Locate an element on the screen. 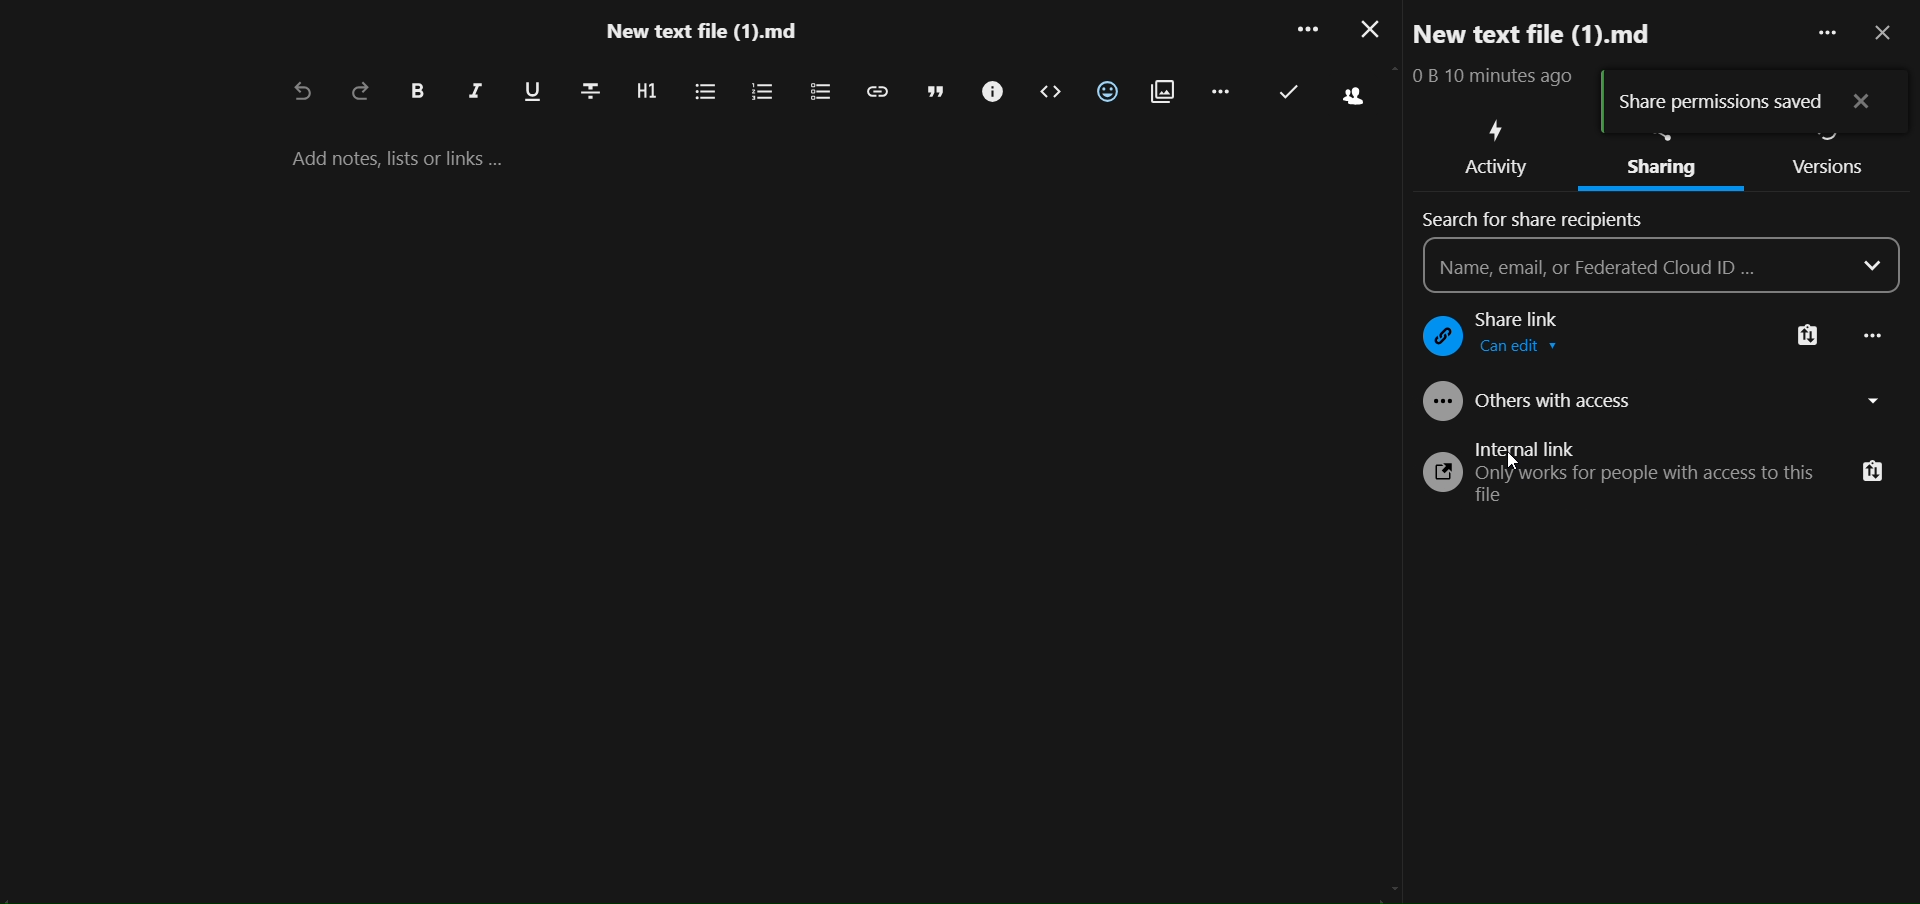  last saved is located at coordinates (1290, 92).